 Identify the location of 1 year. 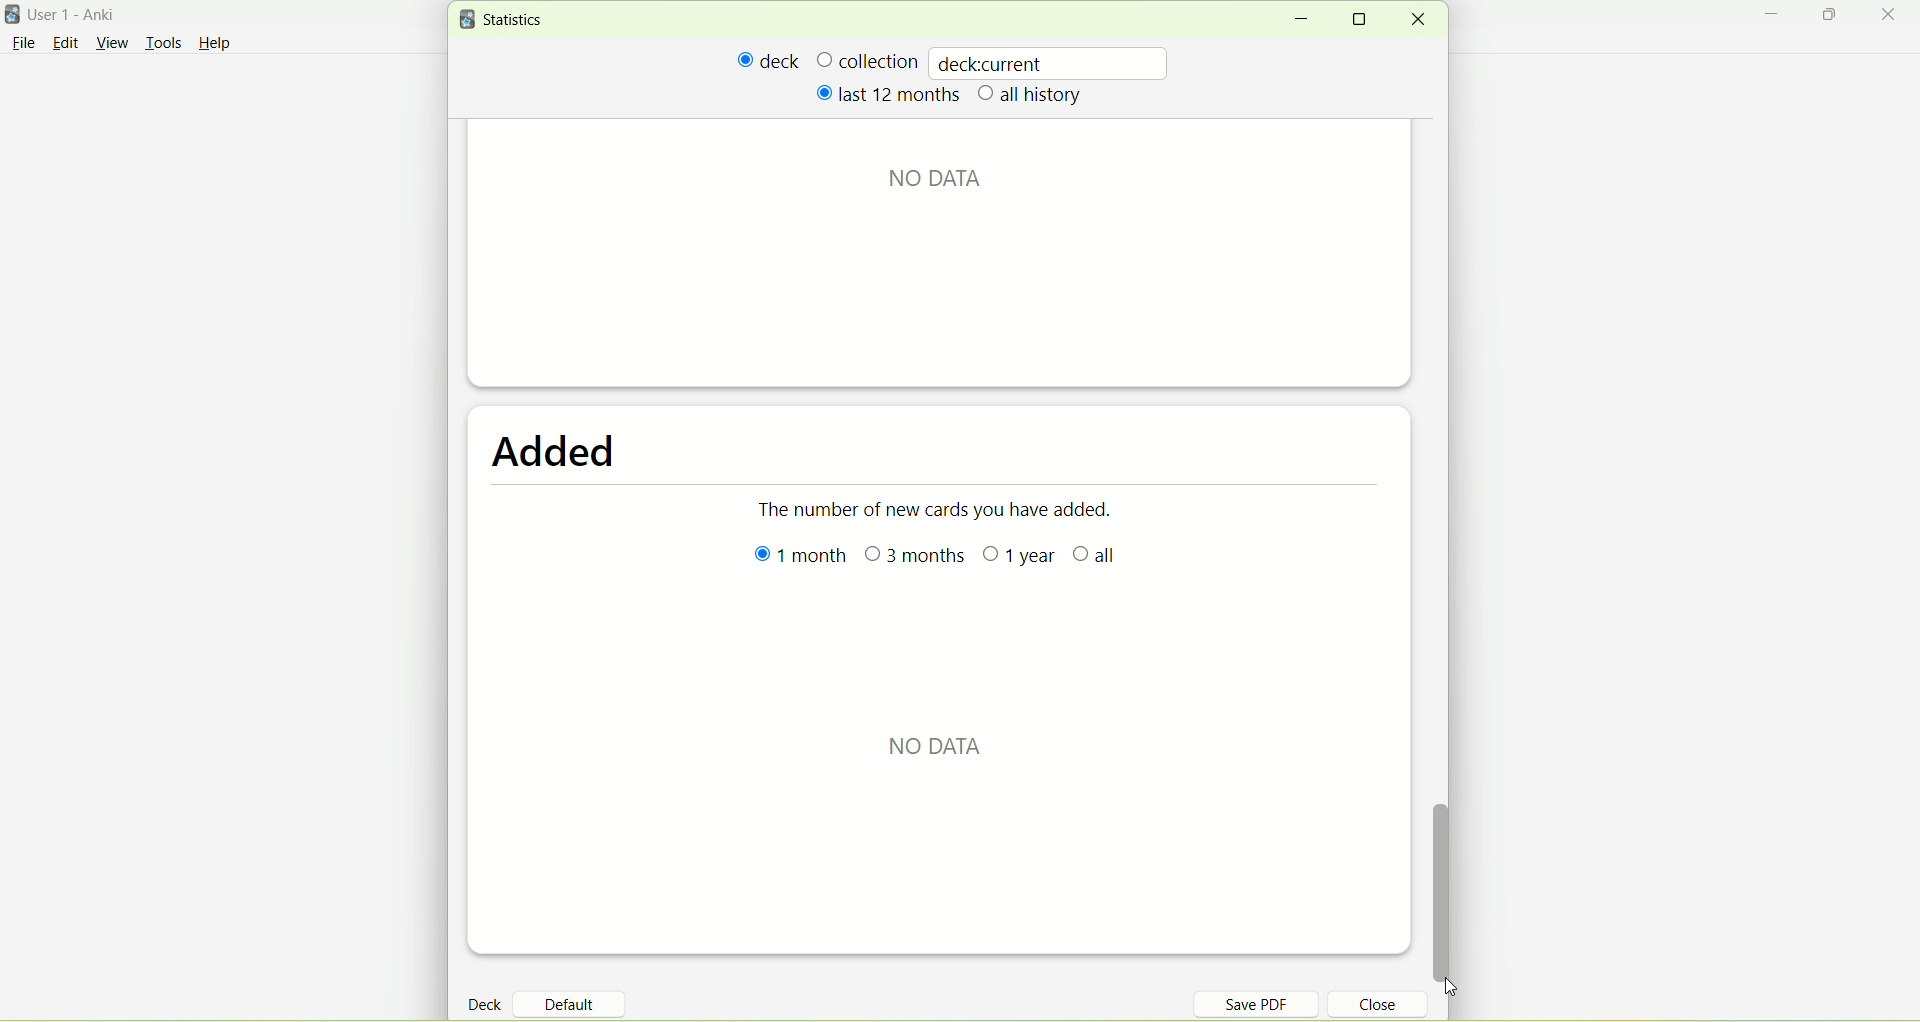
(1017, 560).